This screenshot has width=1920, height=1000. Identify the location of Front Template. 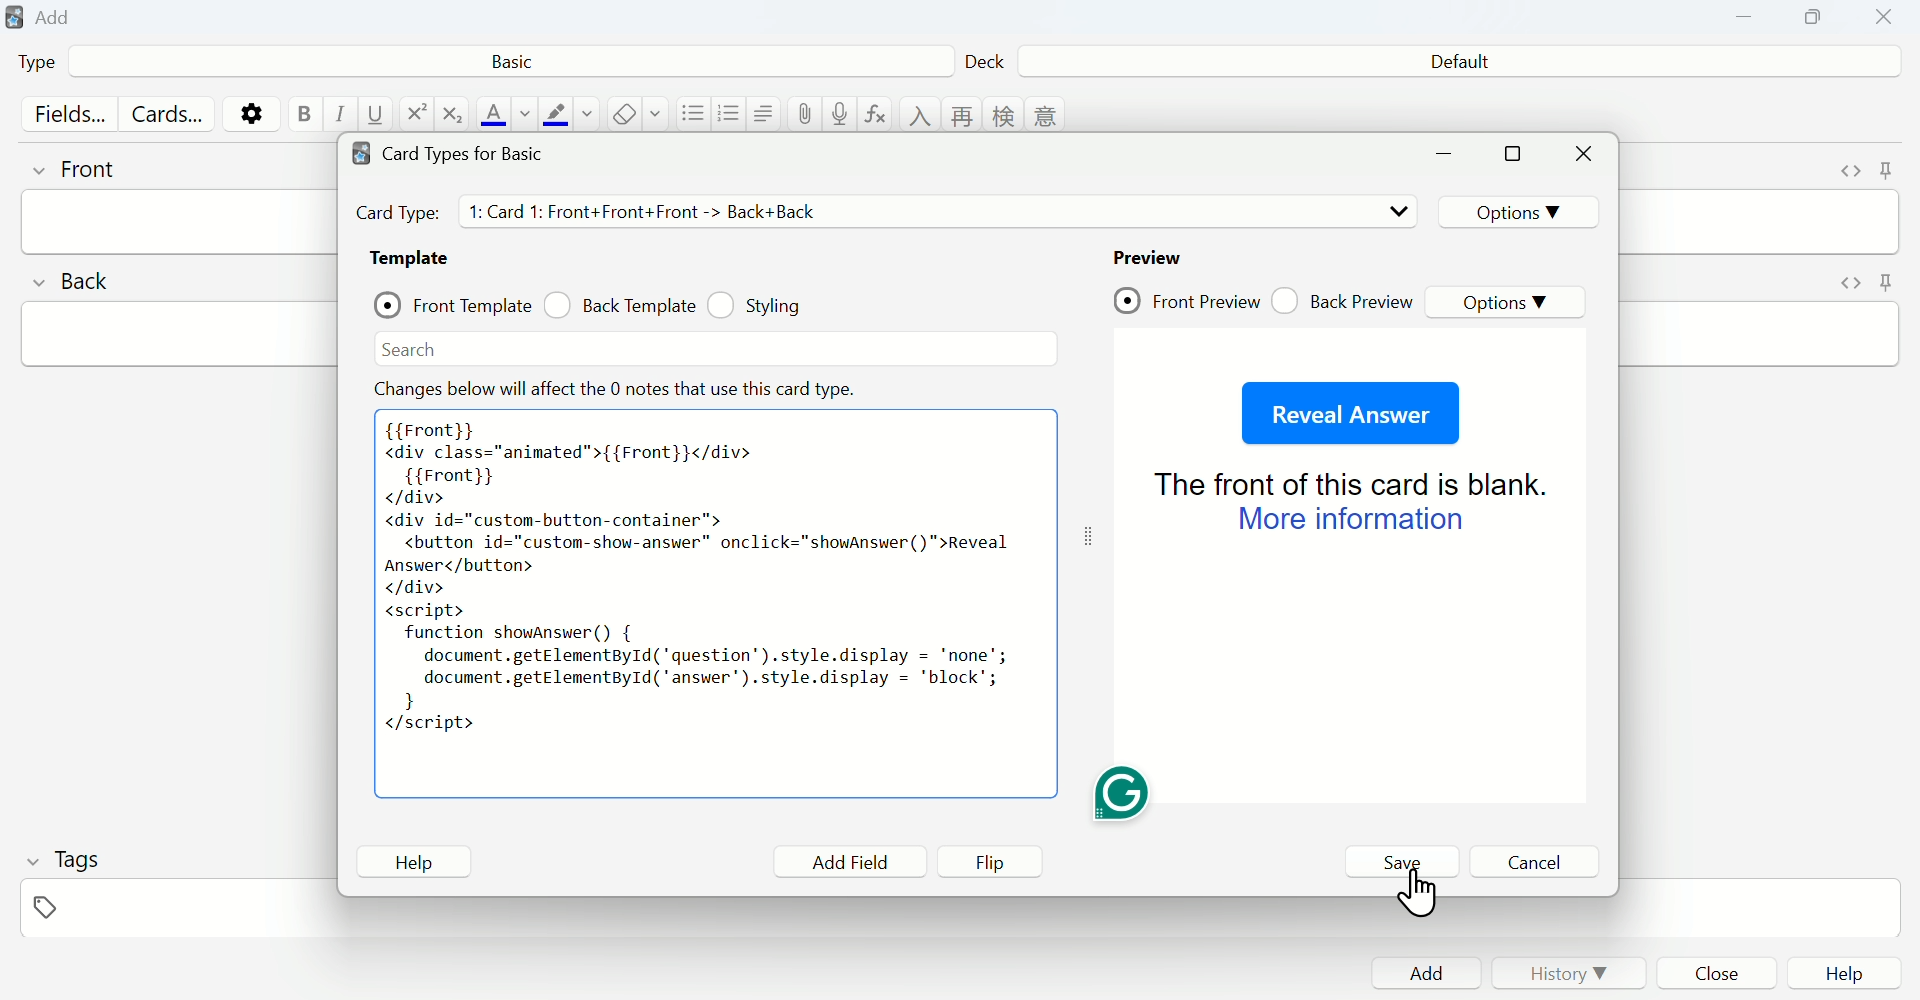
(450, 303).